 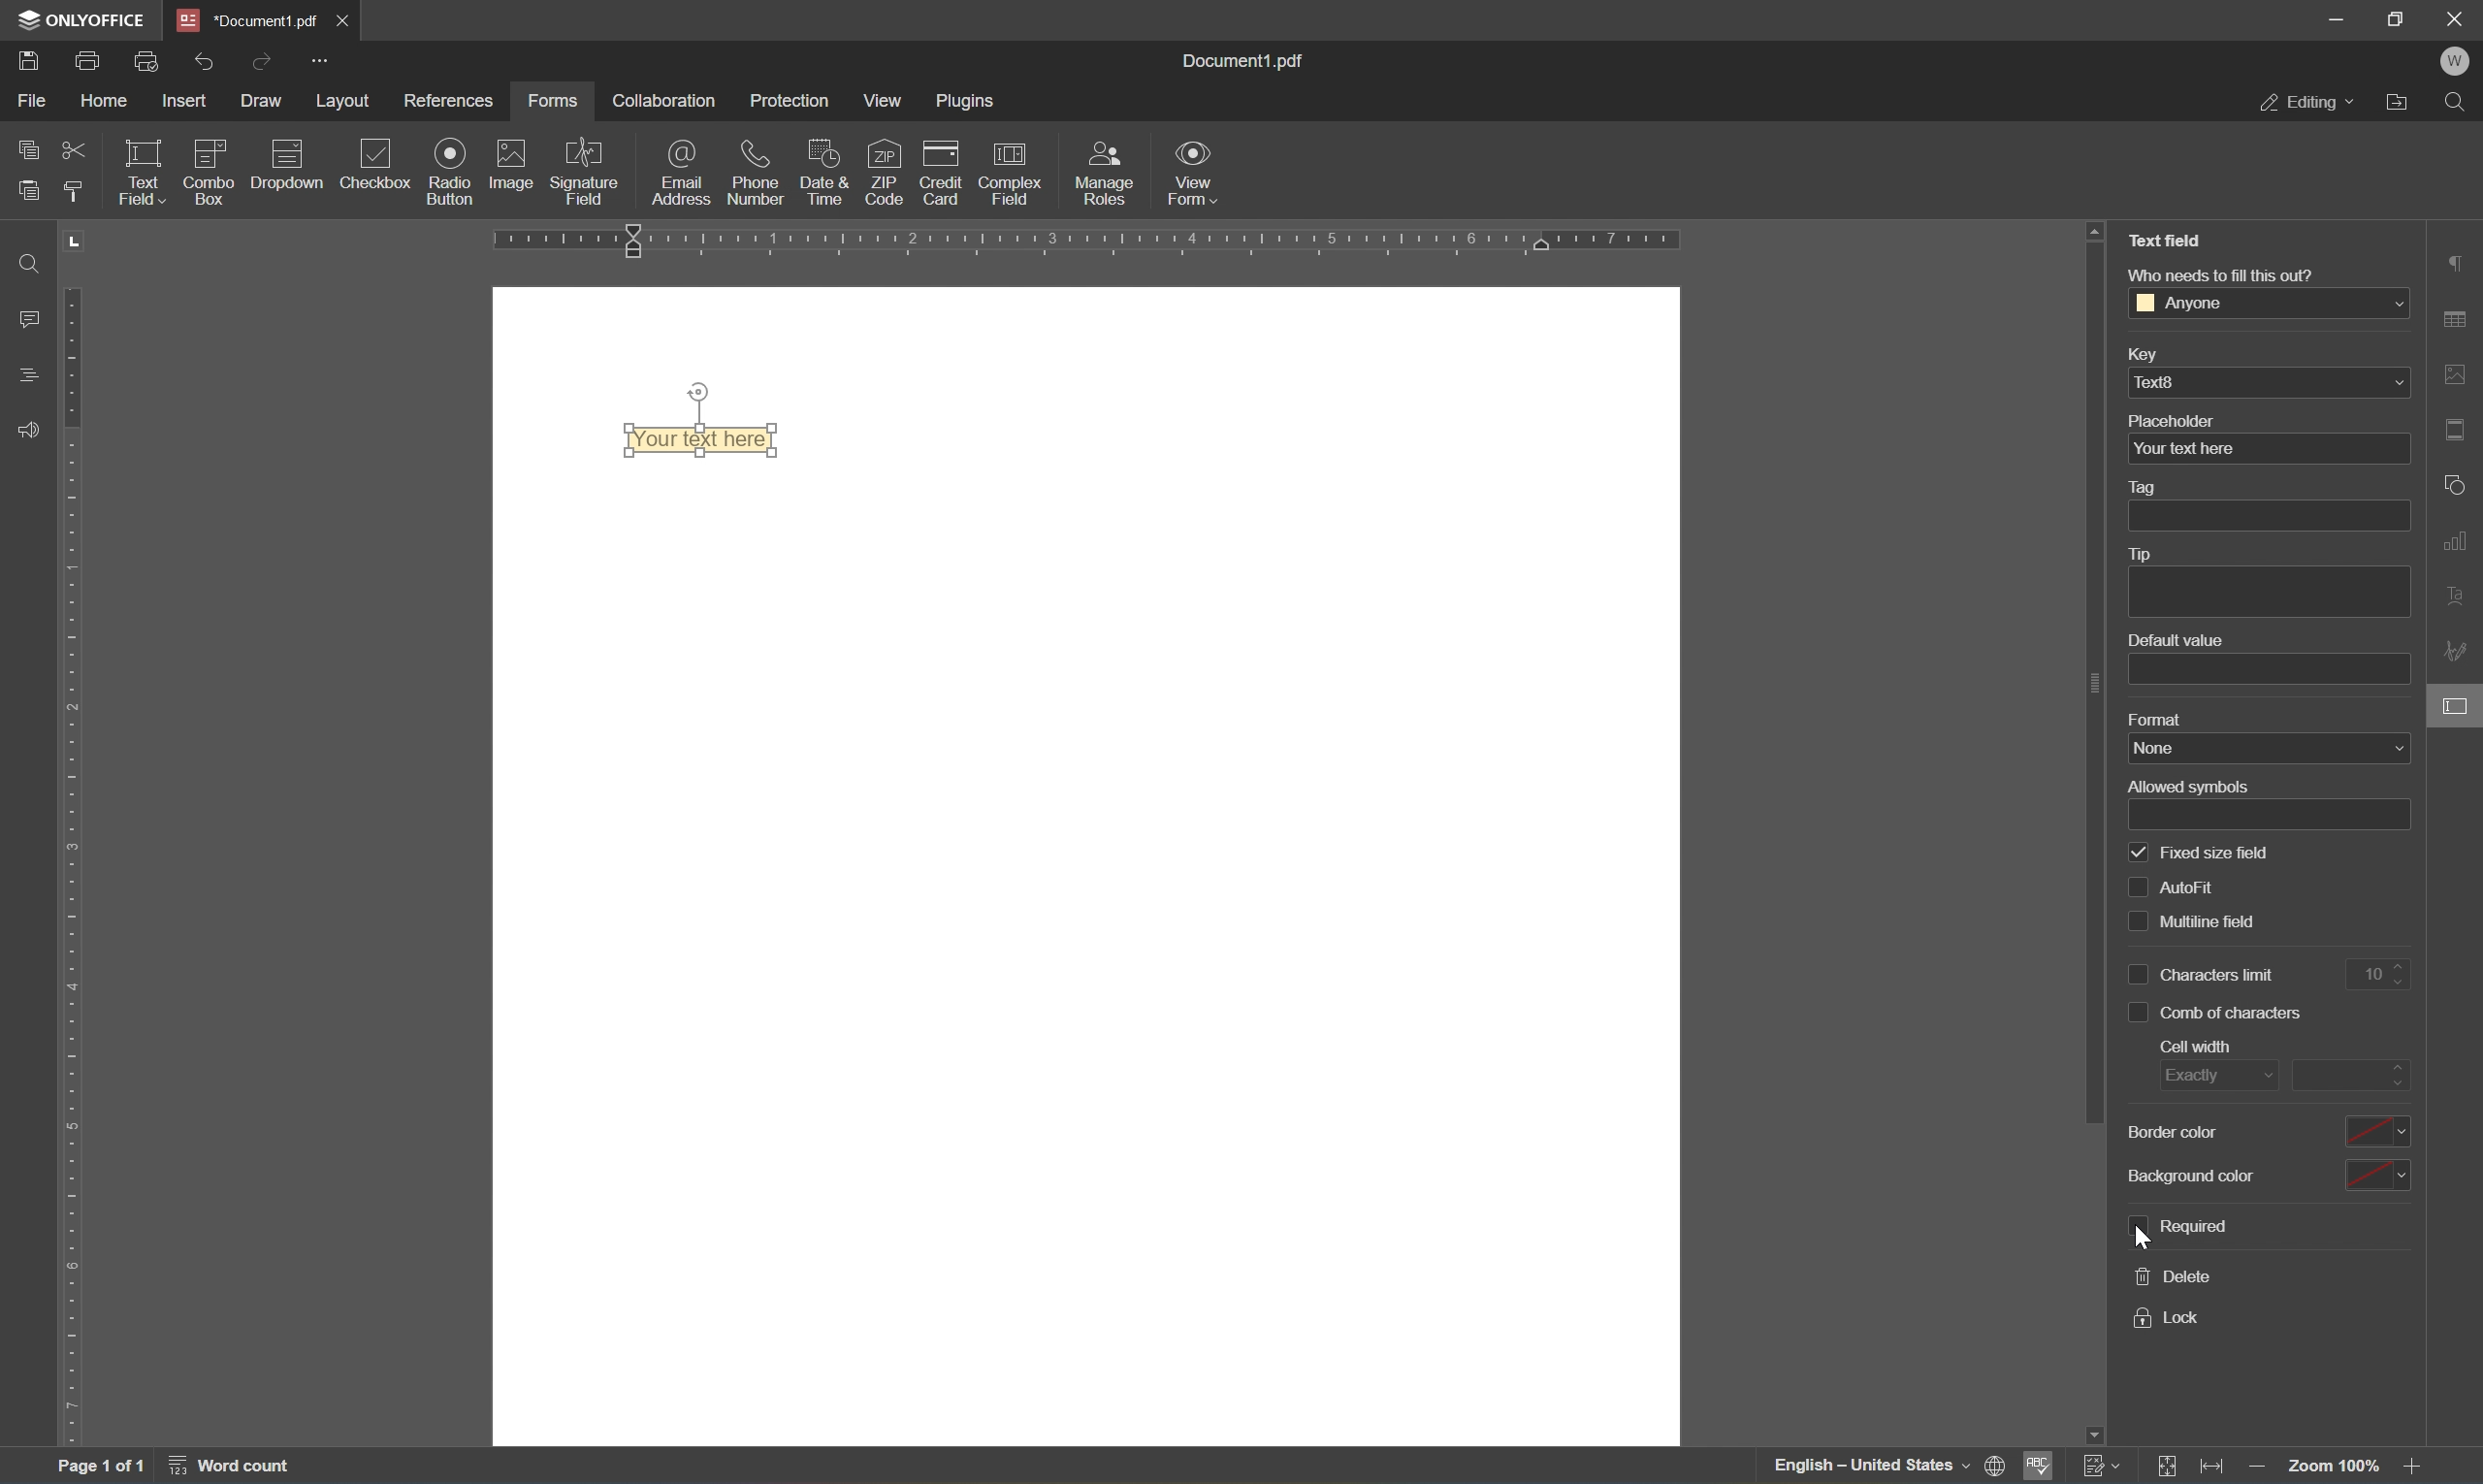 What do you see at coordinates (286, 150) in the screenshot?
I see `icon` at bounding box center [286, 150].